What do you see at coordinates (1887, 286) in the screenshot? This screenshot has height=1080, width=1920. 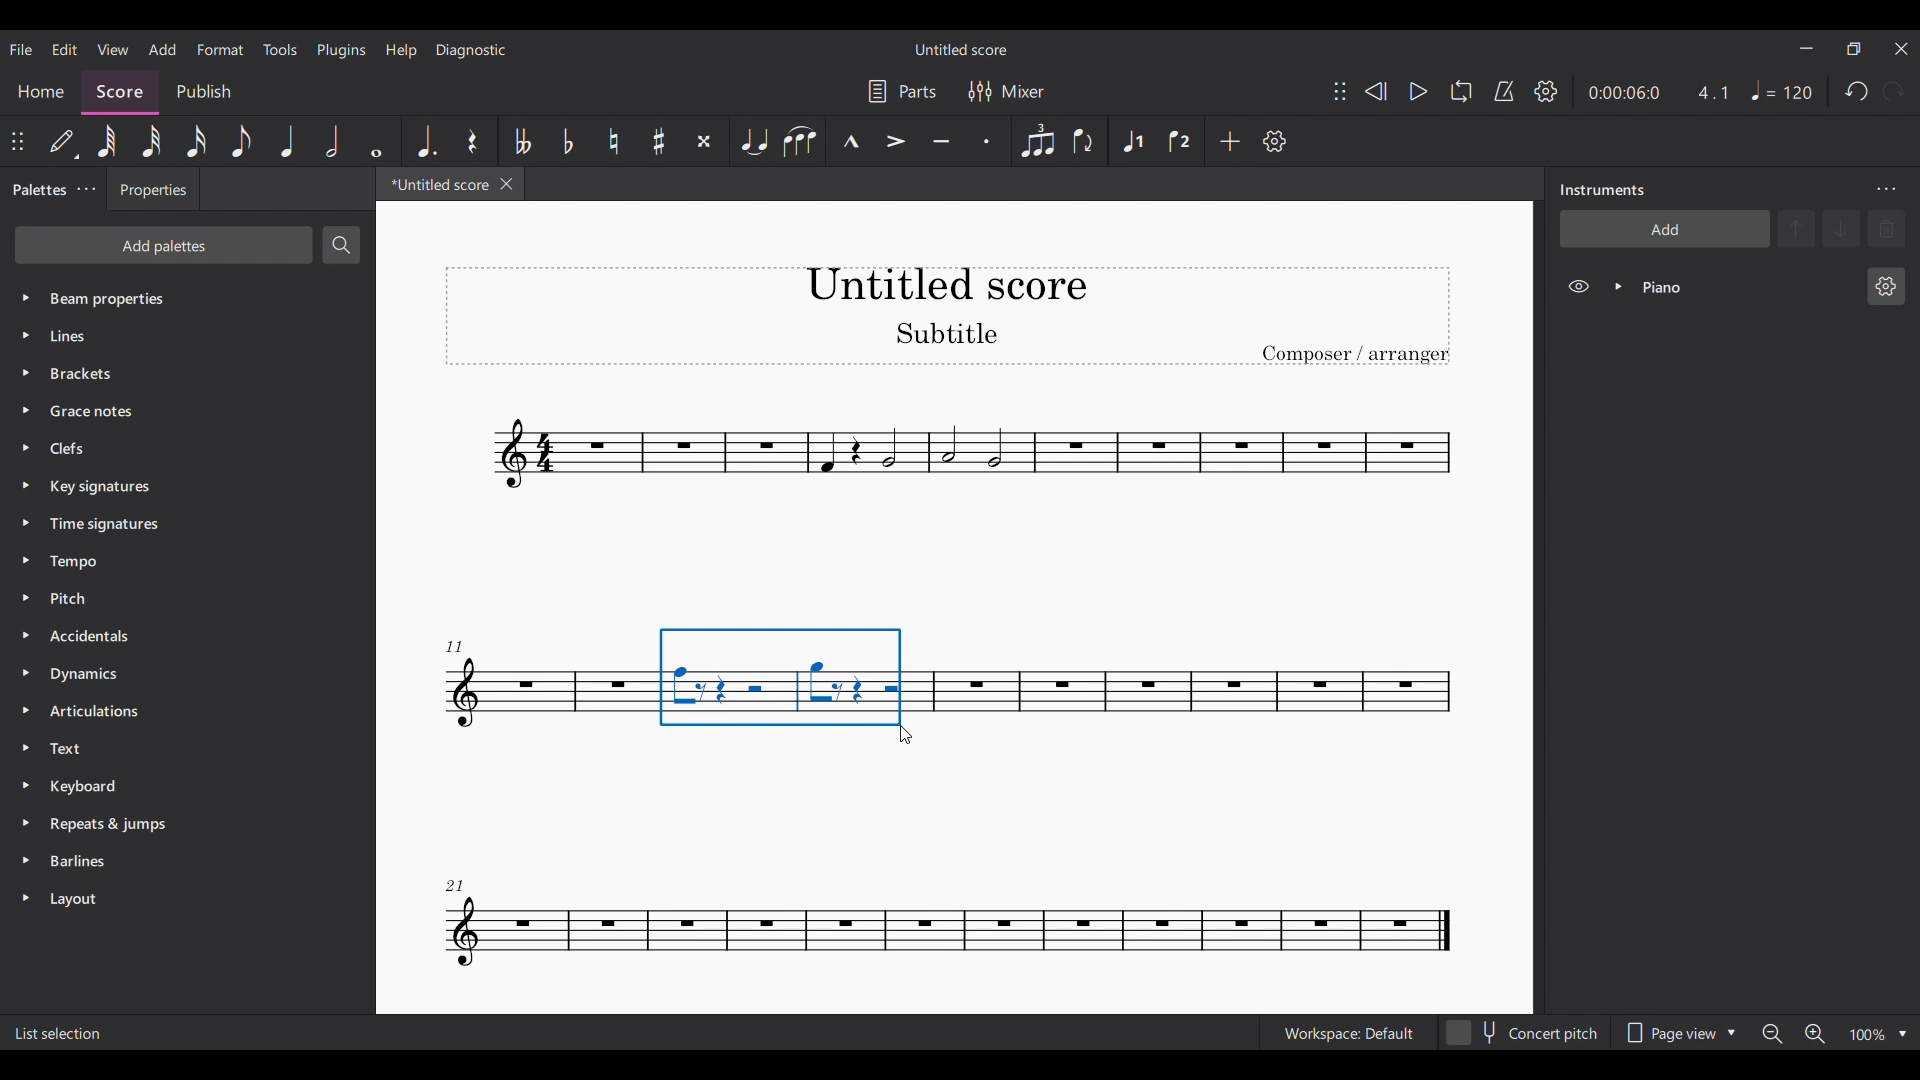 I see `Instrument settings` at bounding box center [1887, 286].